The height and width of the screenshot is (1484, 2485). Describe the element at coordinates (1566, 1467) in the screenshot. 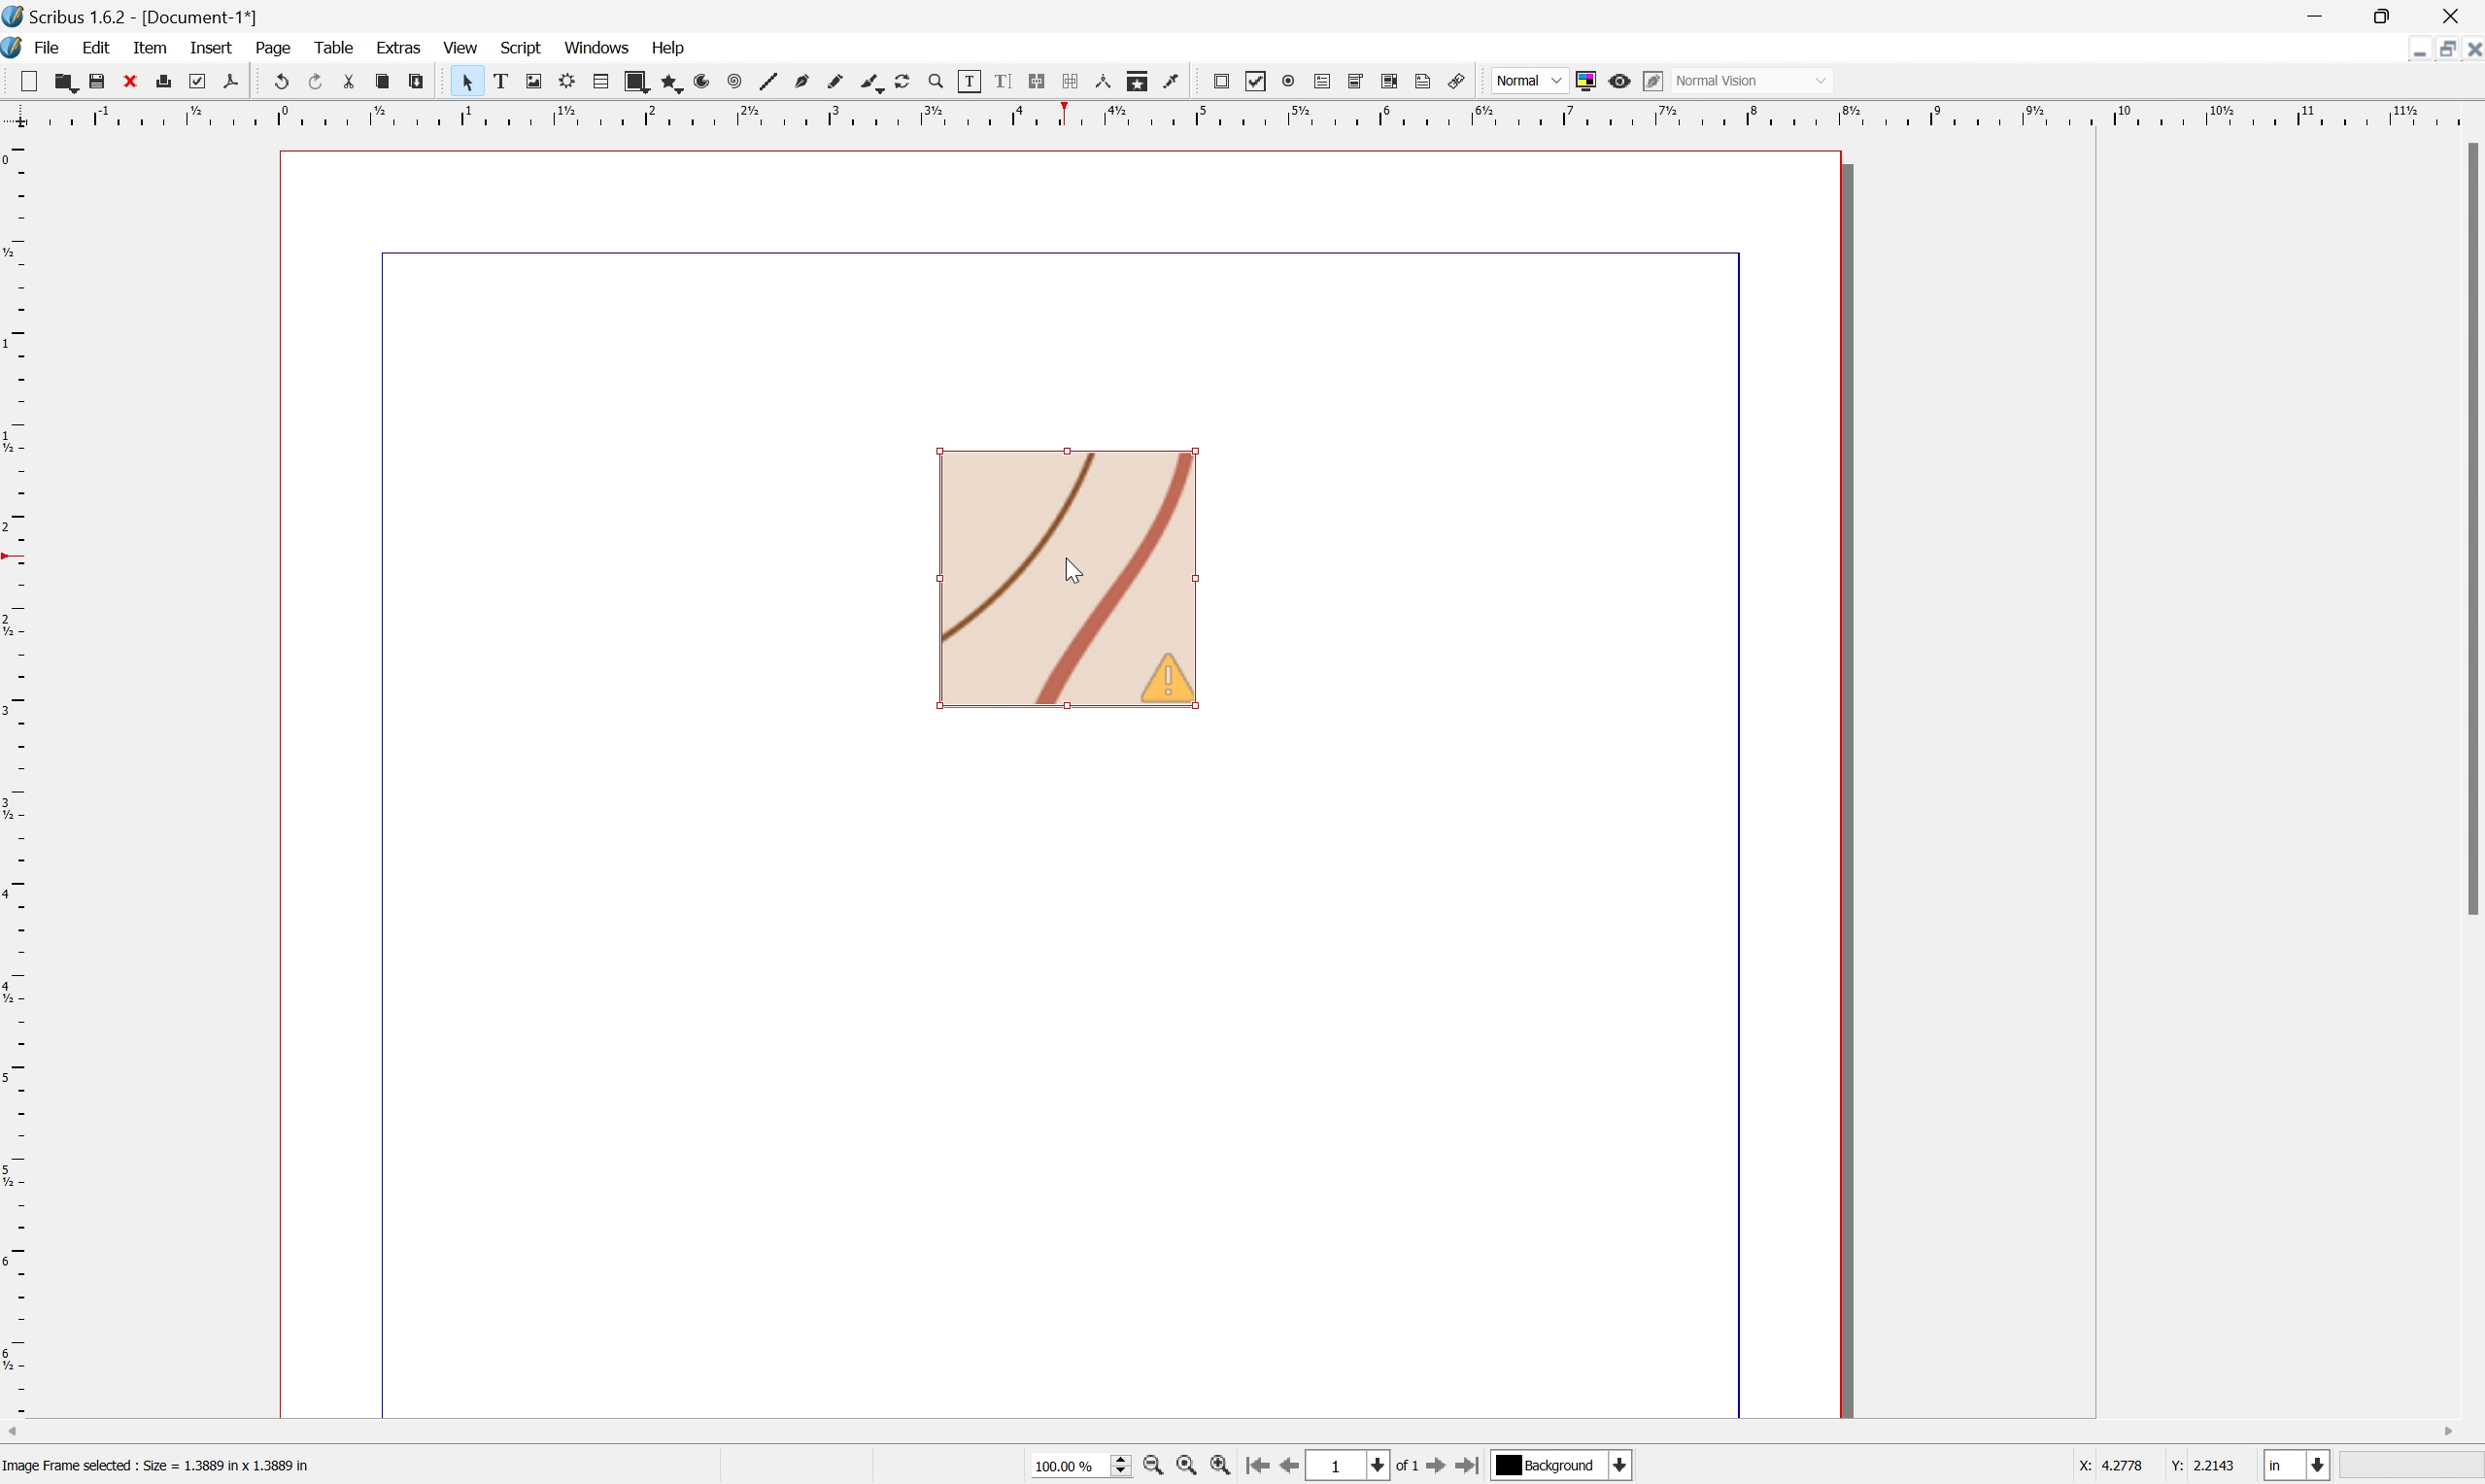

I see `select current layer` at that location.